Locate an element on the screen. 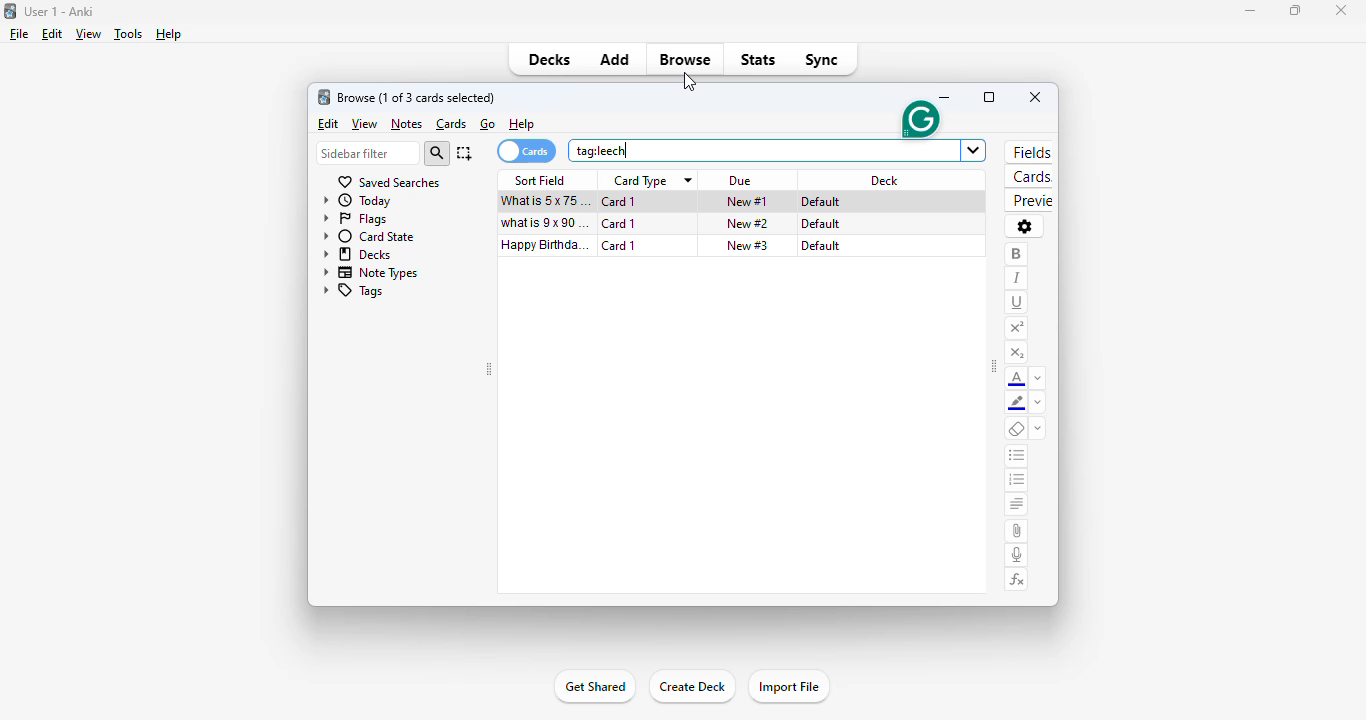 This screenshot has height=720, width=1366. saved searches is located at coordinates (388, 183).